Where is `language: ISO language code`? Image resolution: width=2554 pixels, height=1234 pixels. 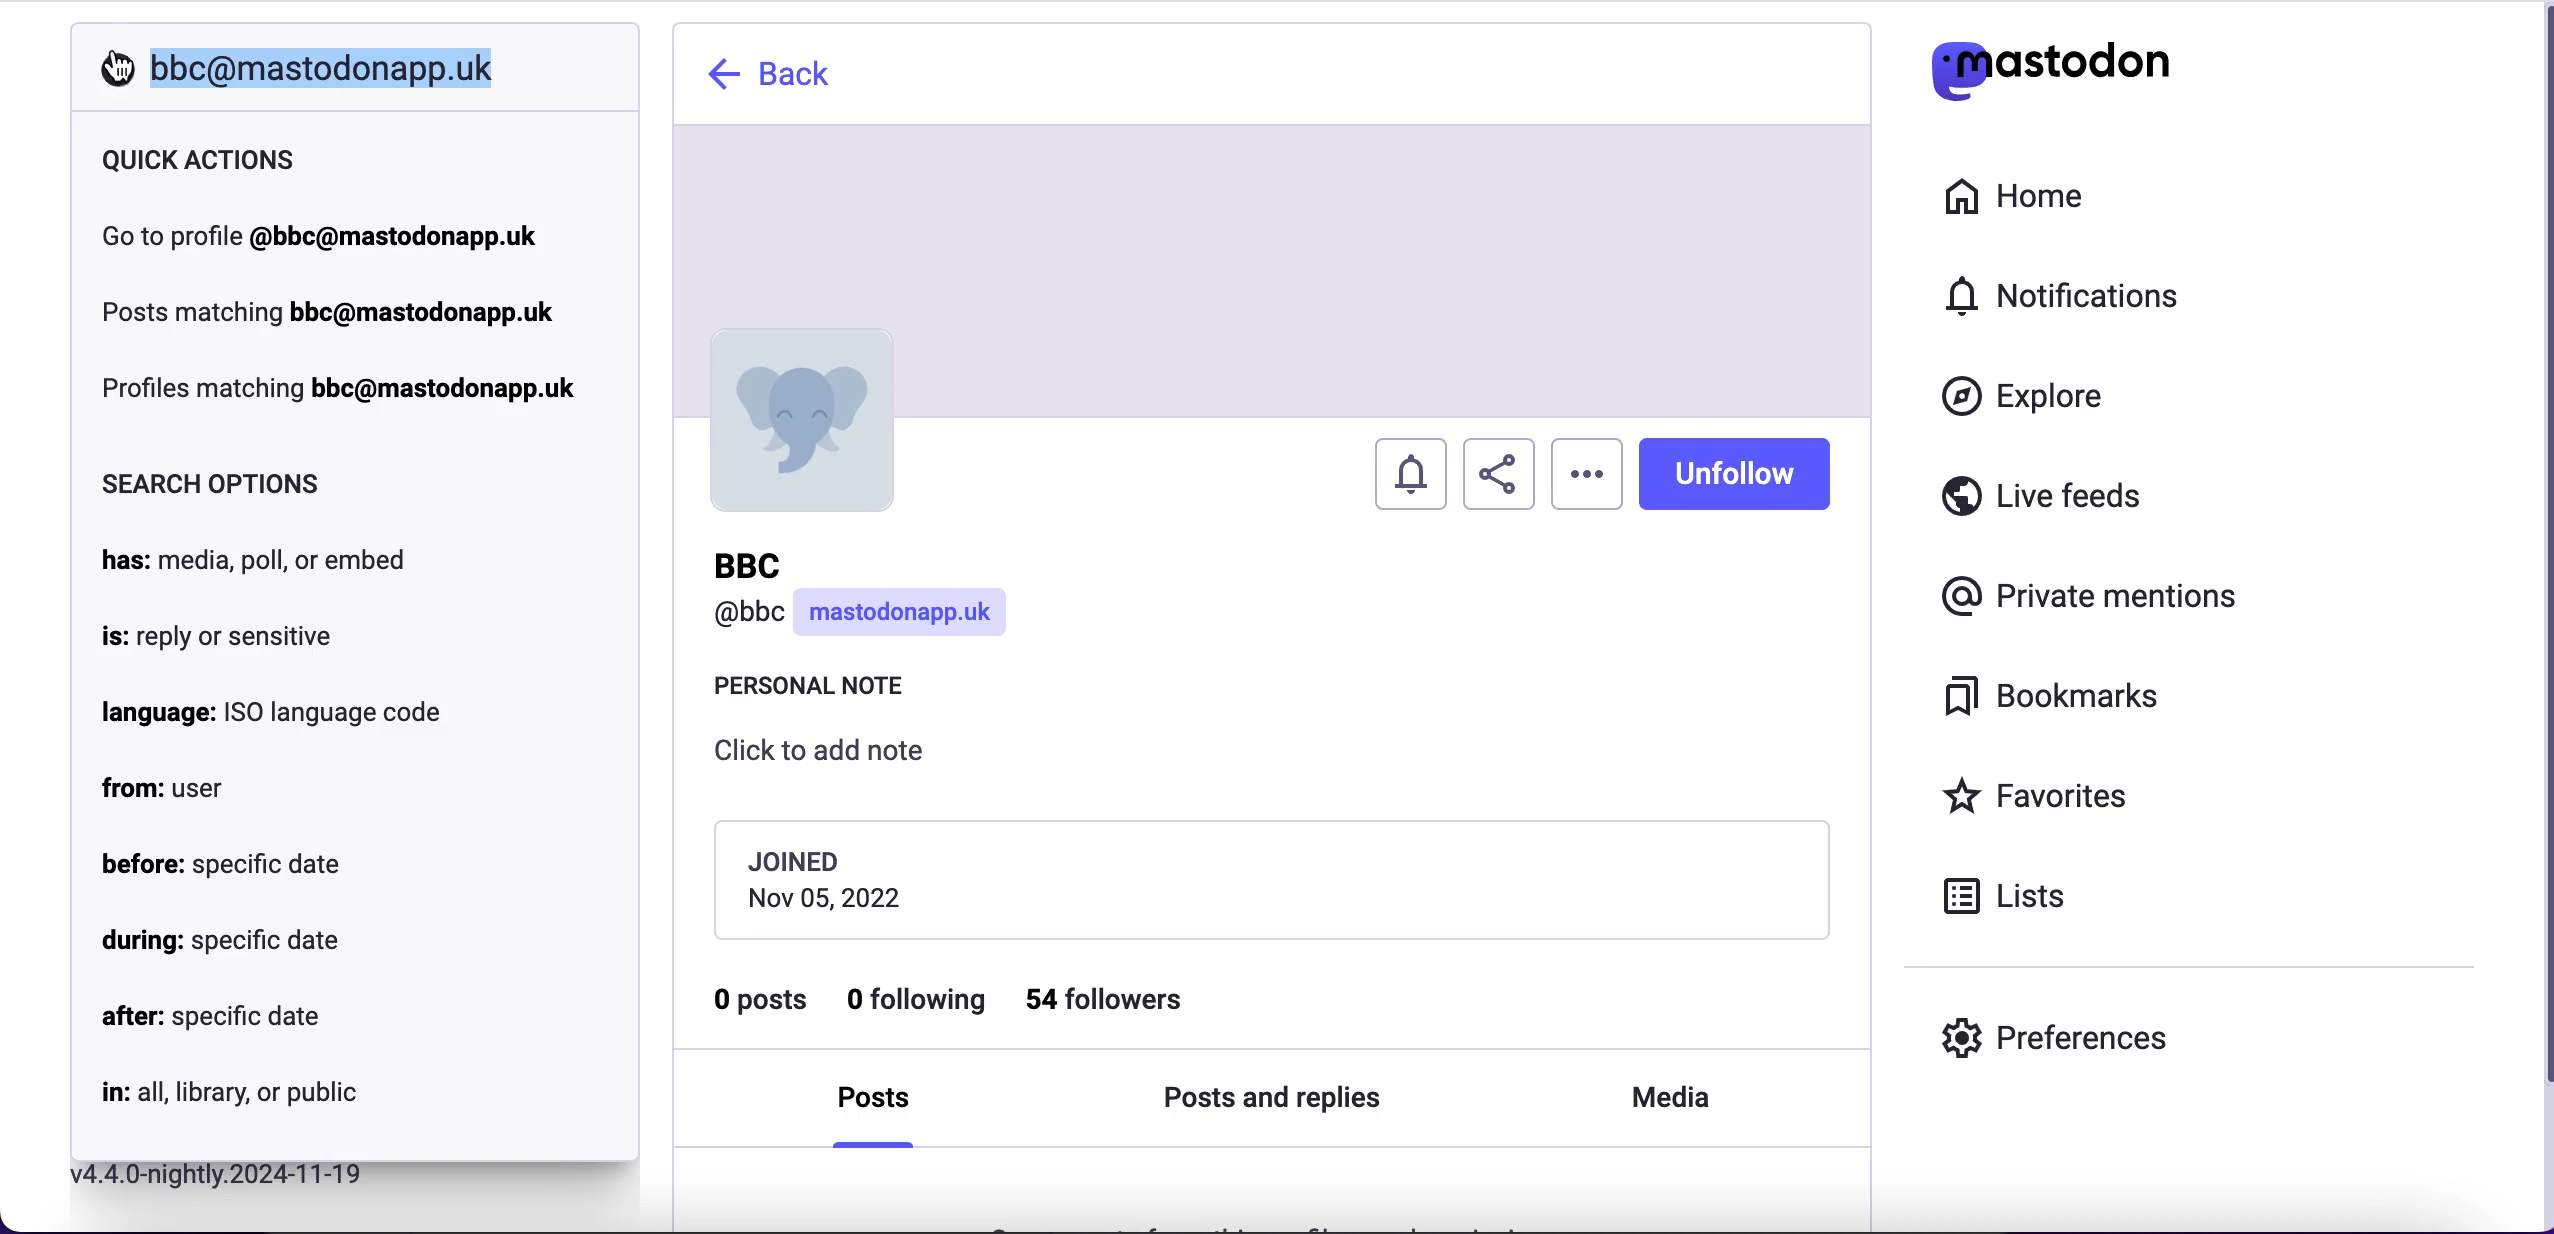 language: ISO language code is located at coordinates (272, 712).